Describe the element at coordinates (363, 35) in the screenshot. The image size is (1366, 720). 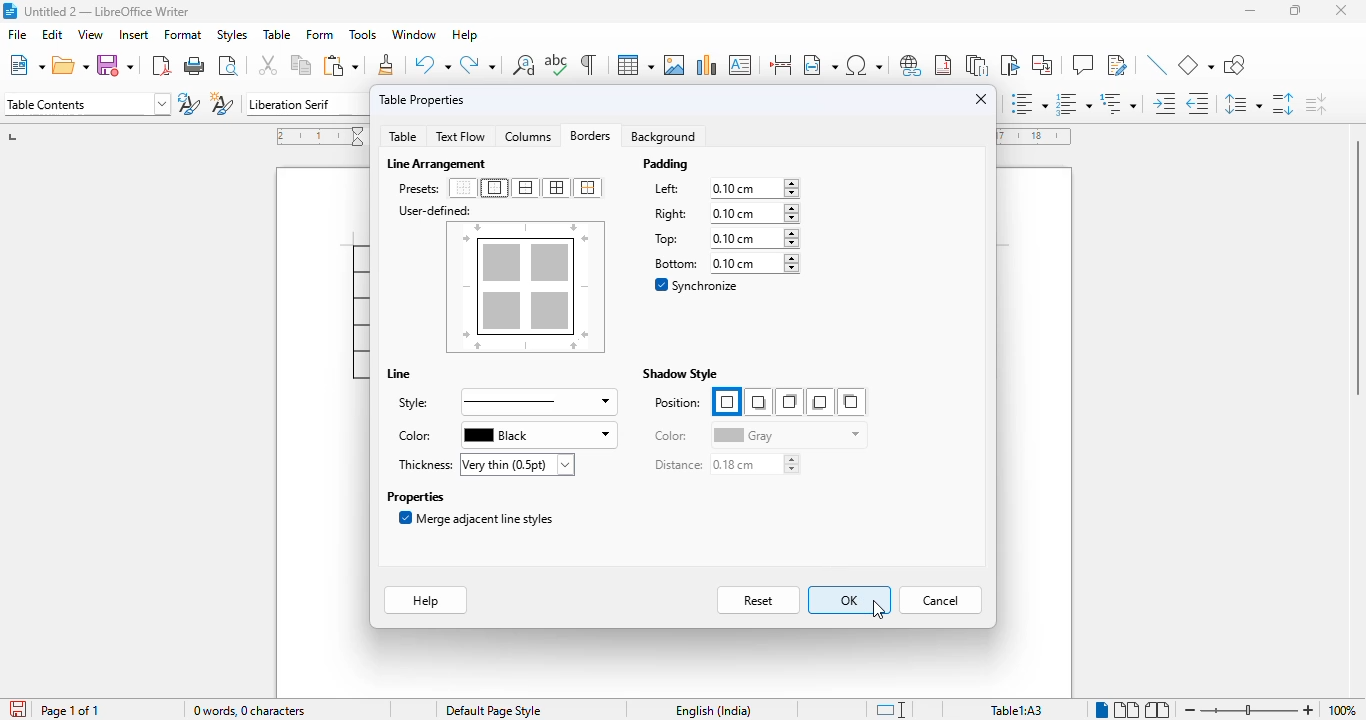
I see `tools` at that location.